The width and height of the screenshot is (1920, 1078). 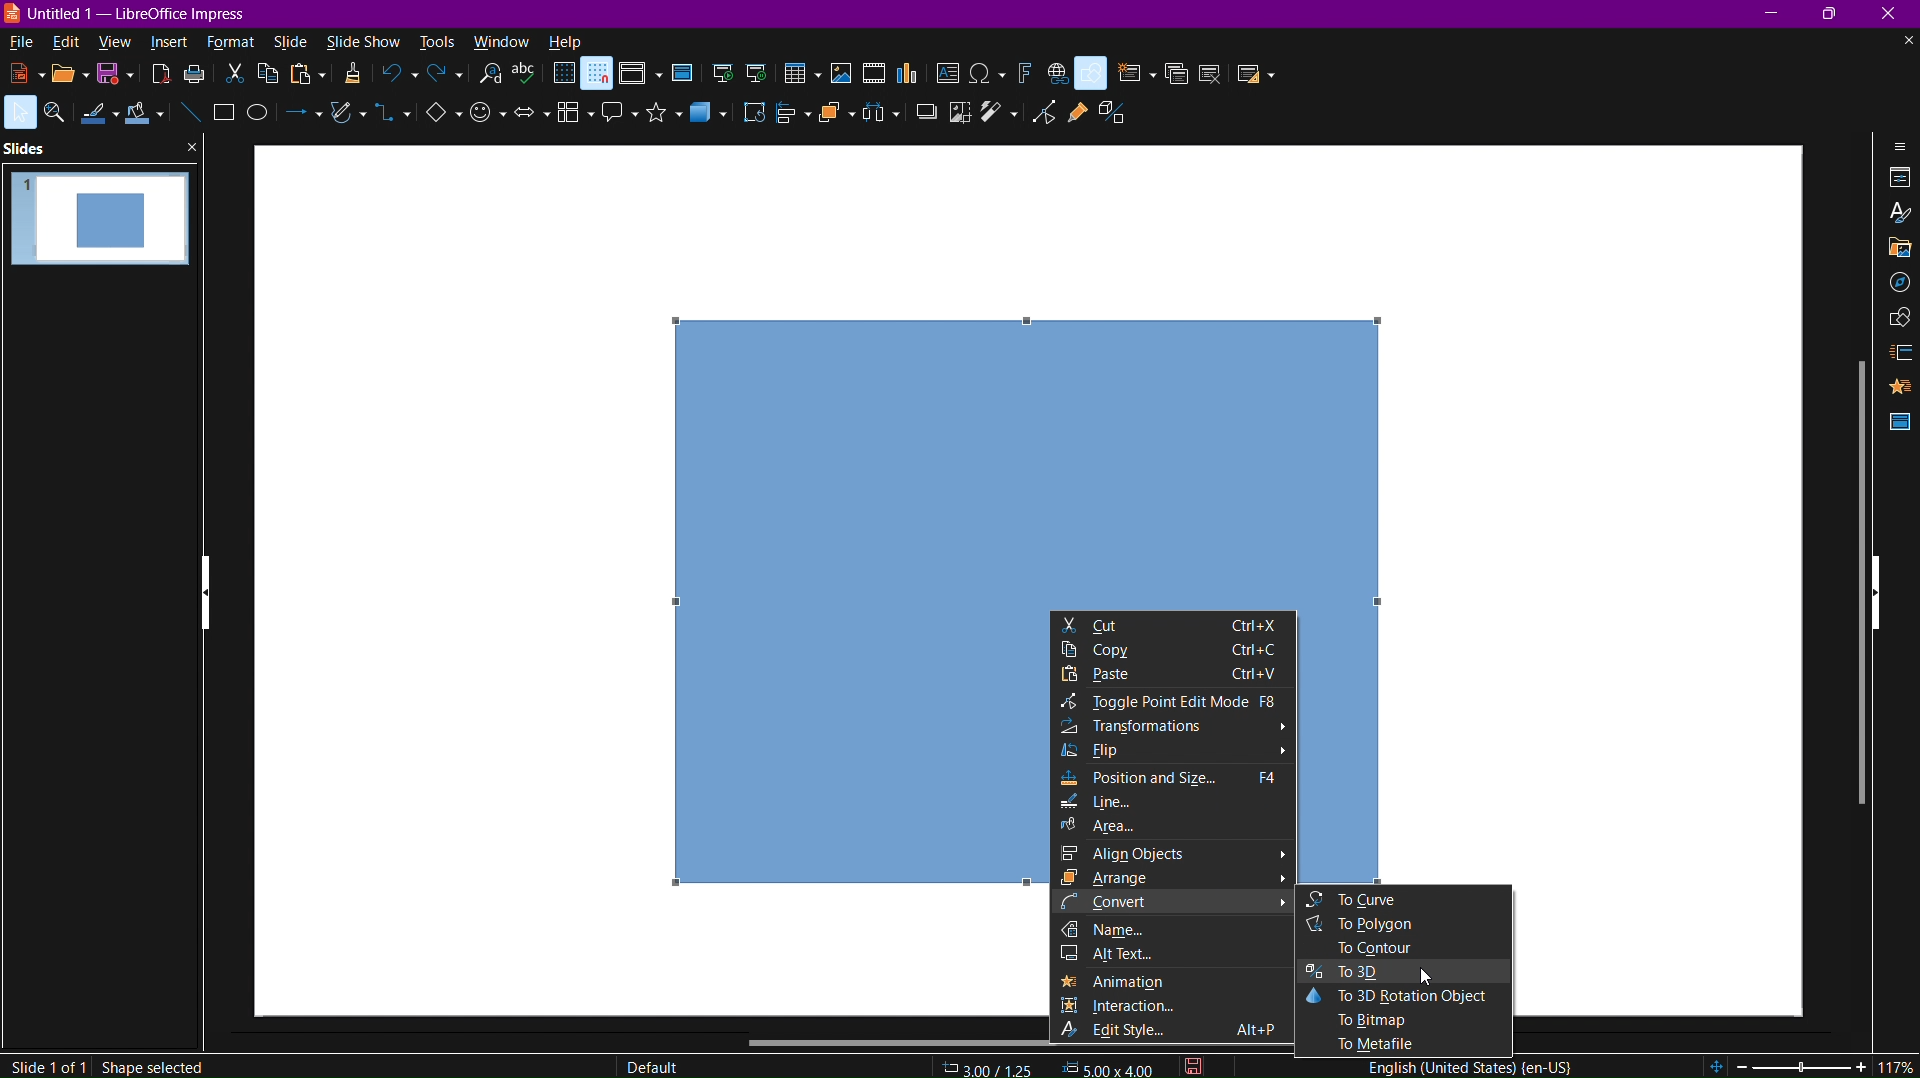 I want to click on Insert Media or Audio, so click(x=873, y=75).